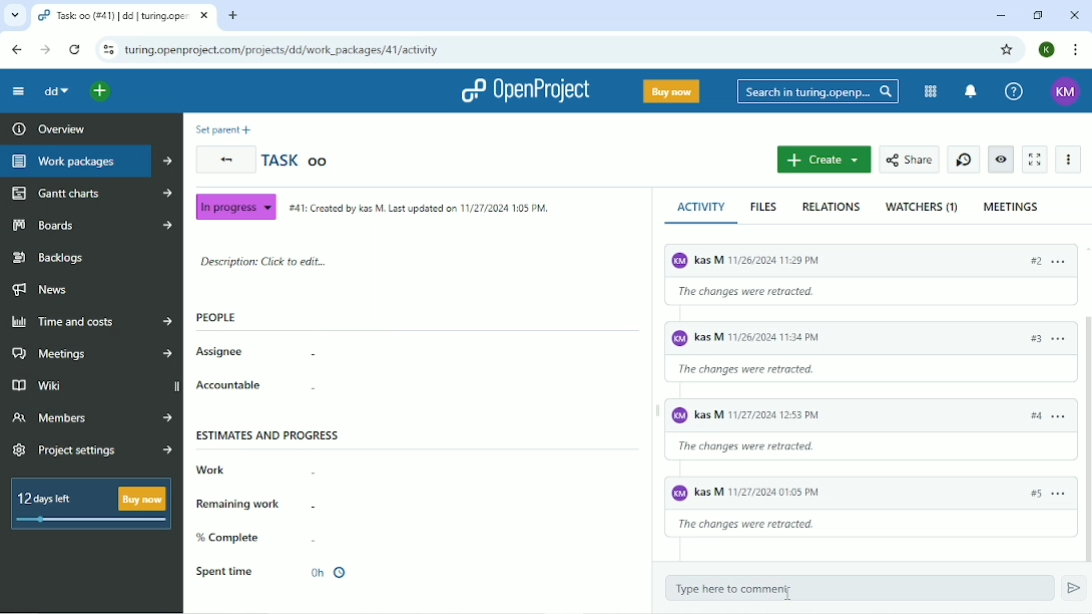 This screenshot has width=1092, height=614. What do you see at coordinates (87, 503) in the screenshot?
I see `12 days left Buy now` at bounding box center [87, 503].